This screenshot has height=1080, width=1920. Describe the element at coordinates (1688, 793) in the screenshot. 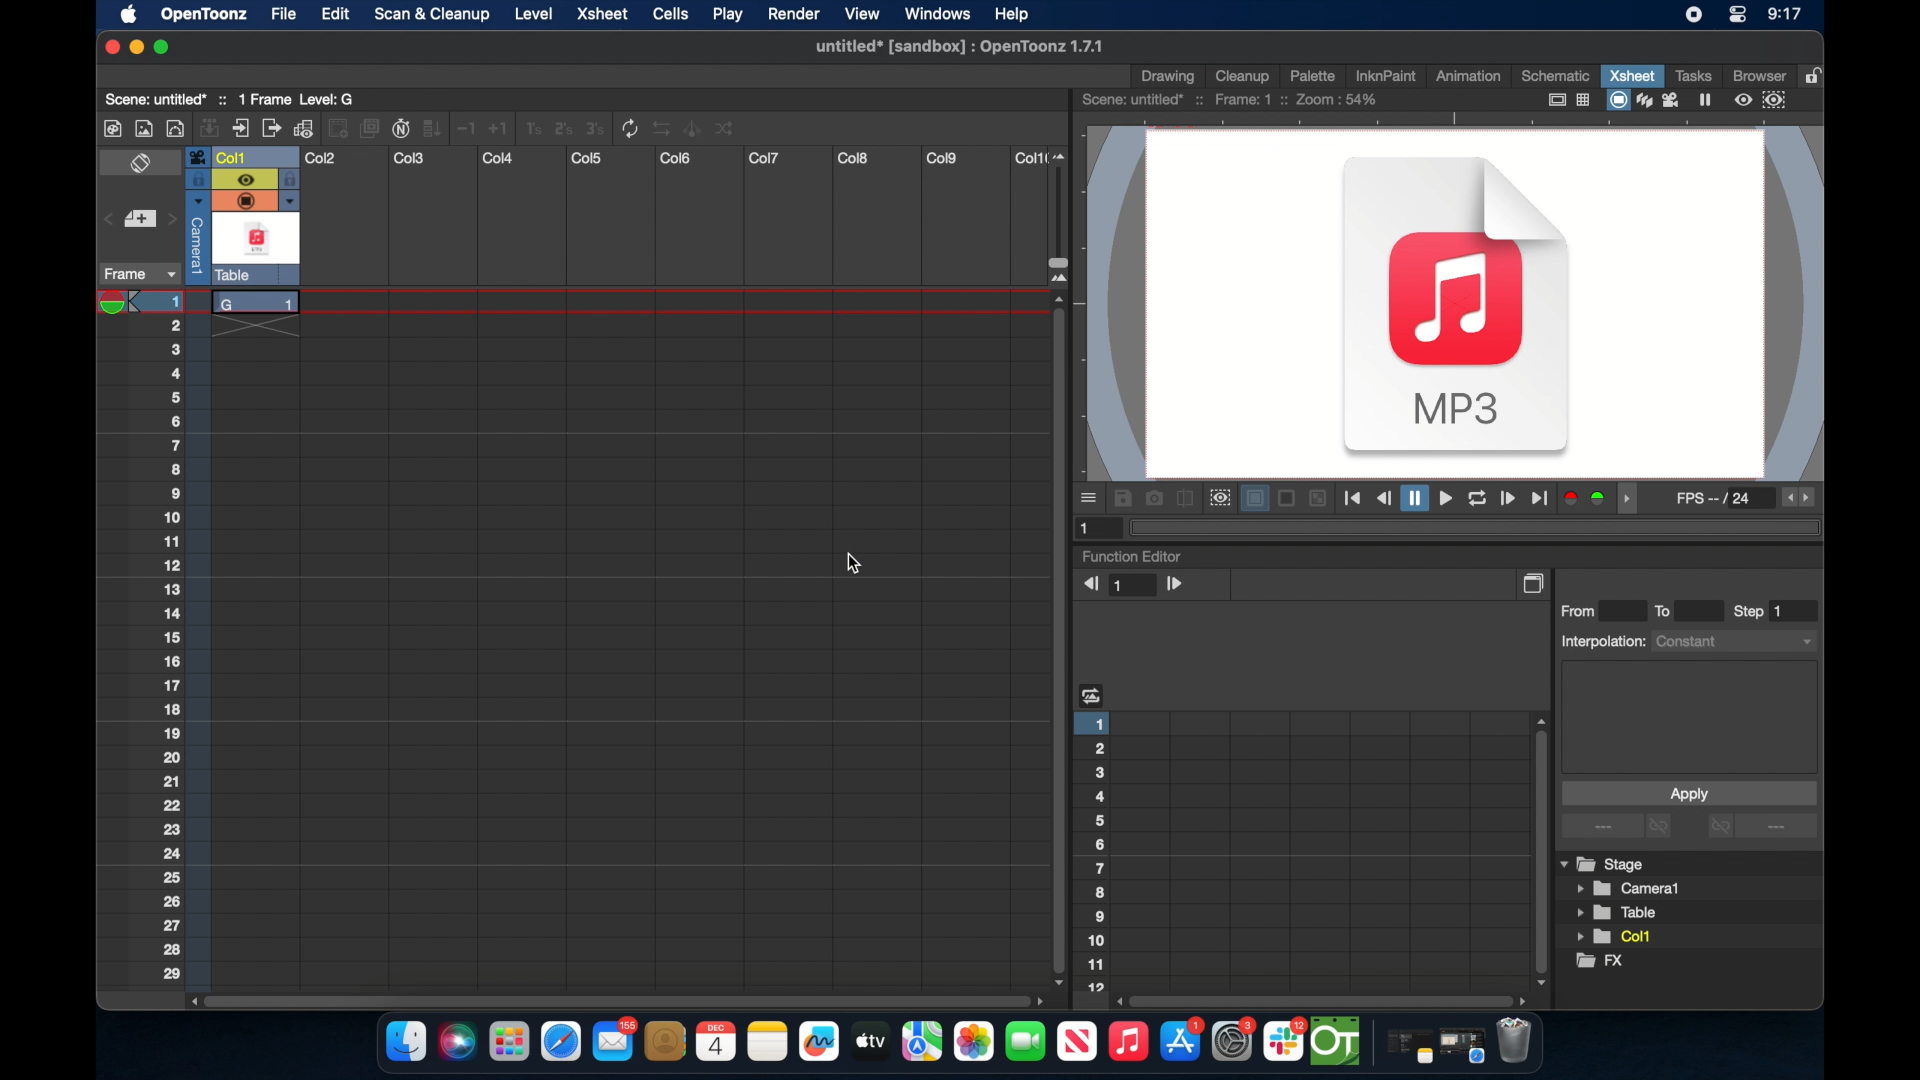

I see `apply` at that location.